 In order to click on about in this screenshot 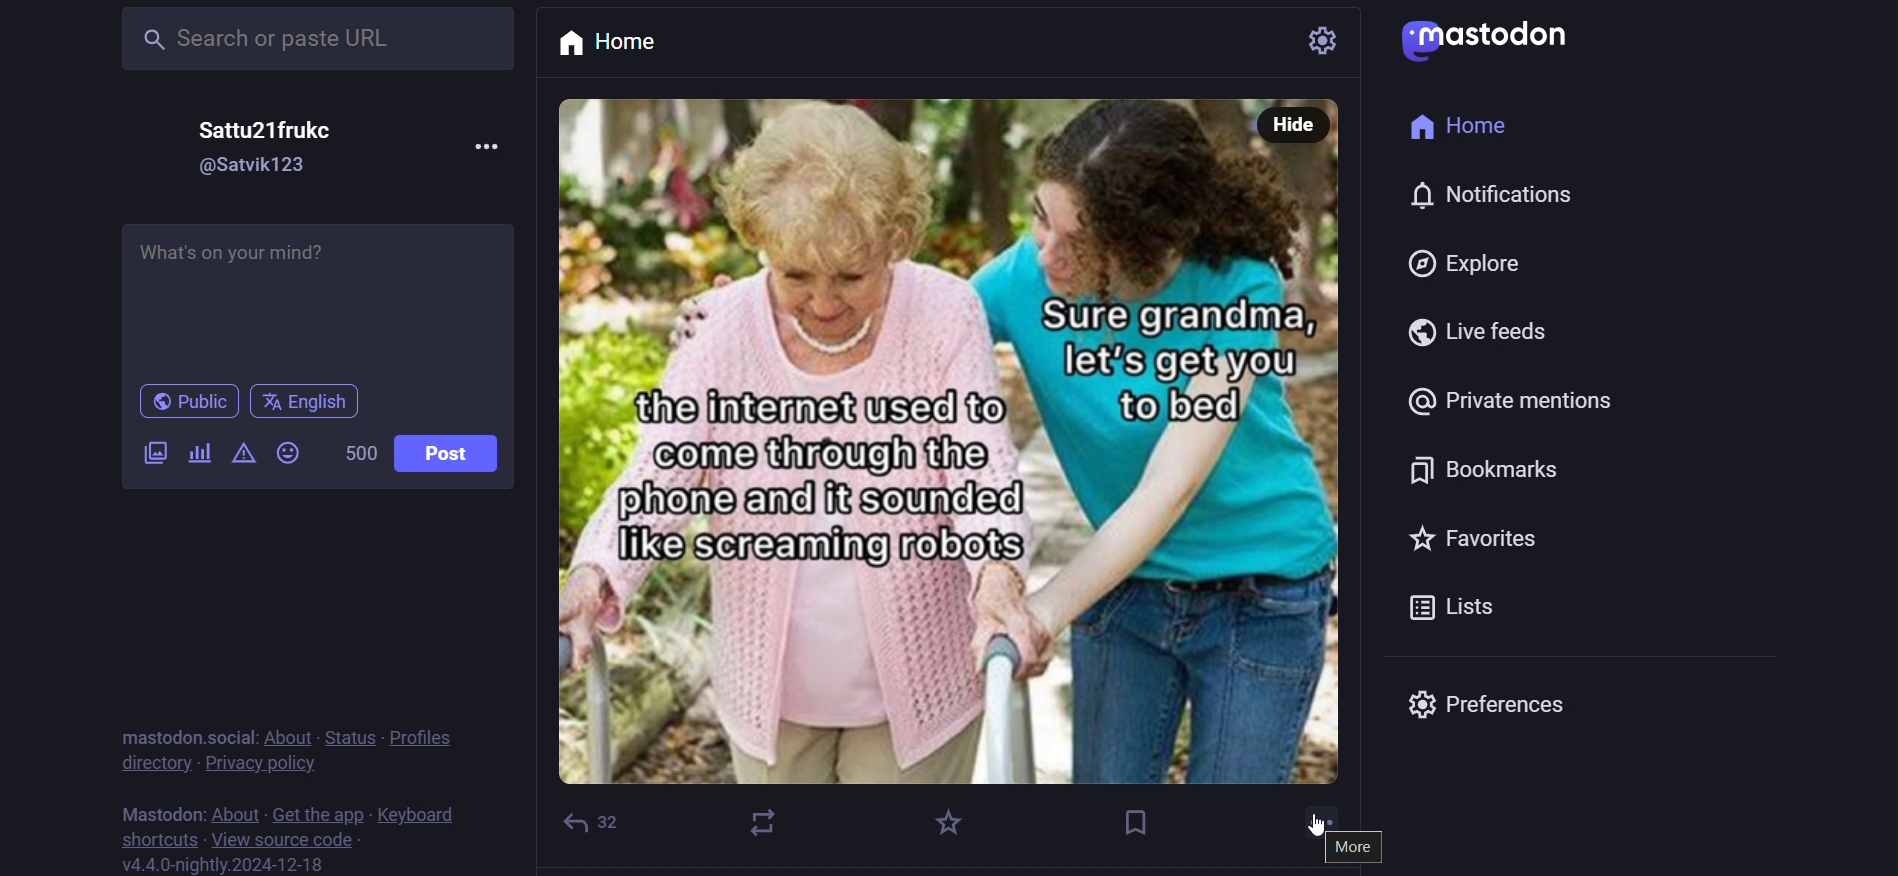, I will do `click(234, 812)`.